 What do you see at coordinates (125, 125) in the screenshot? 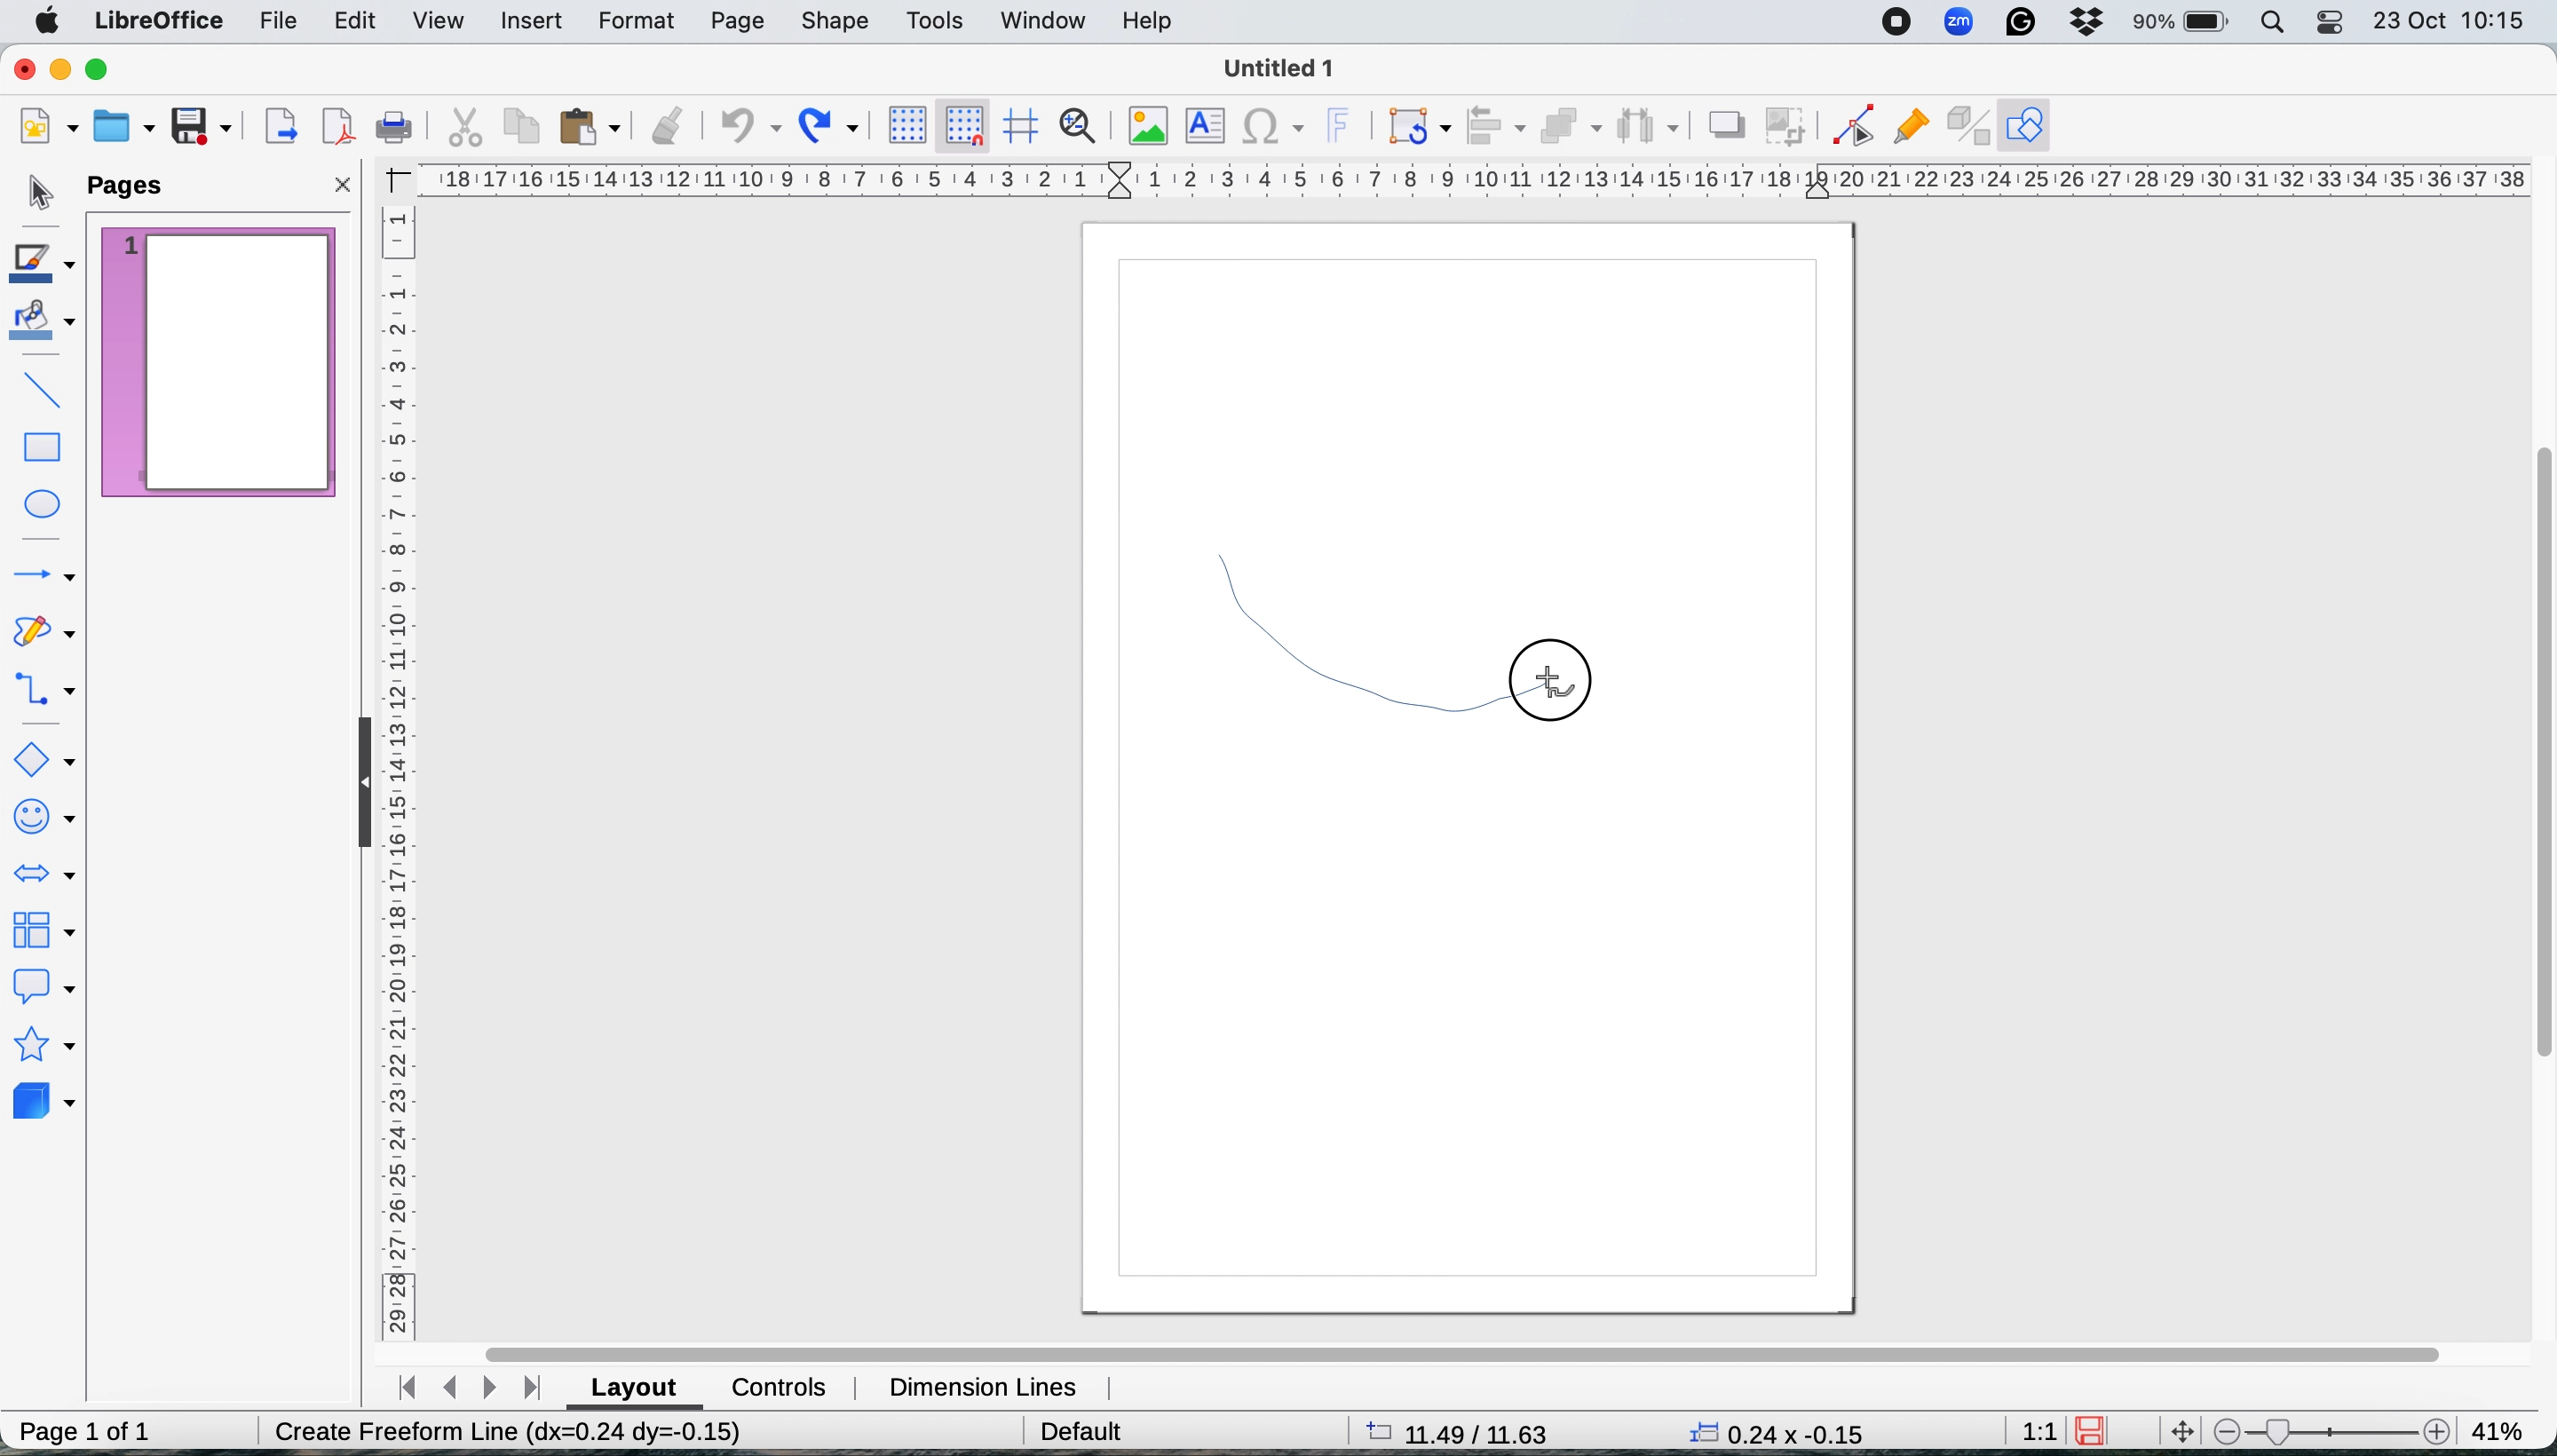
I see `open` at bounding box center [125, 125].